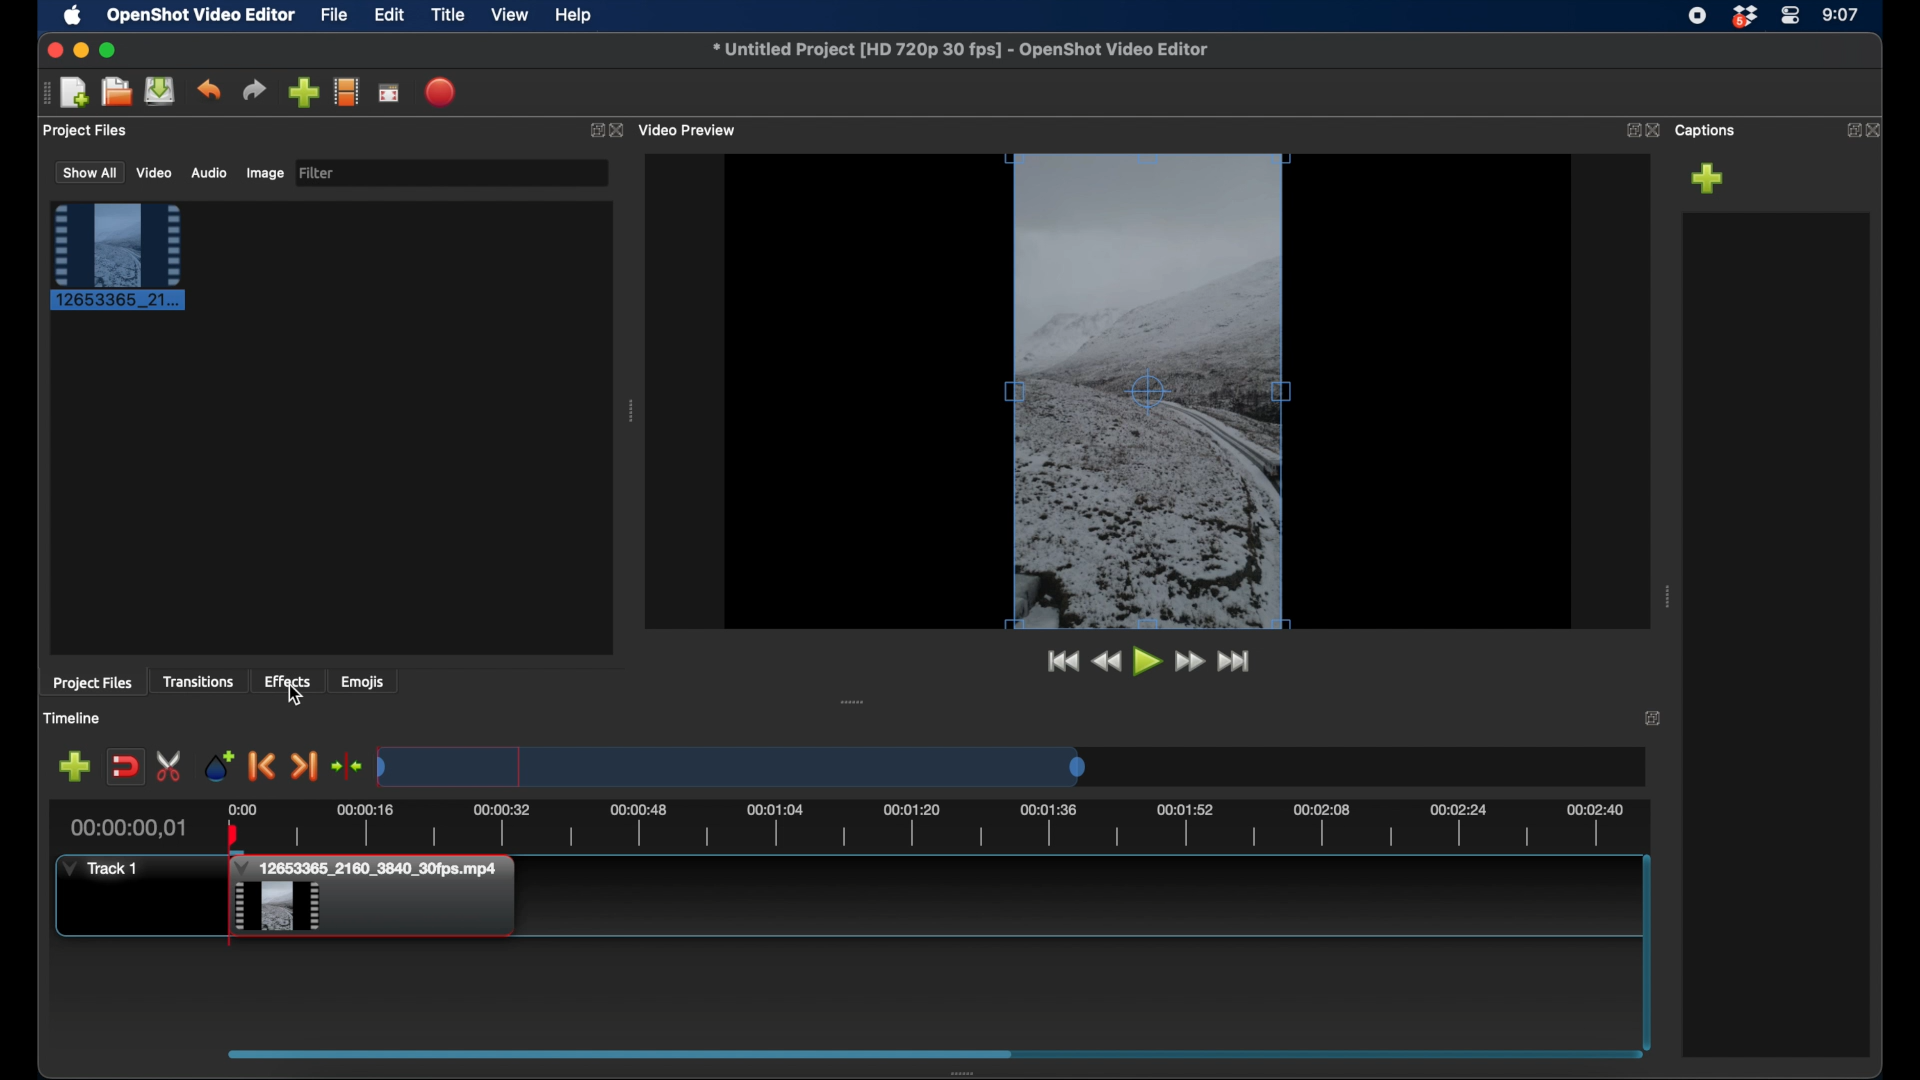  Describe the element at coordinates (298, 697) in the screenshot. I see `cursor` at that location.